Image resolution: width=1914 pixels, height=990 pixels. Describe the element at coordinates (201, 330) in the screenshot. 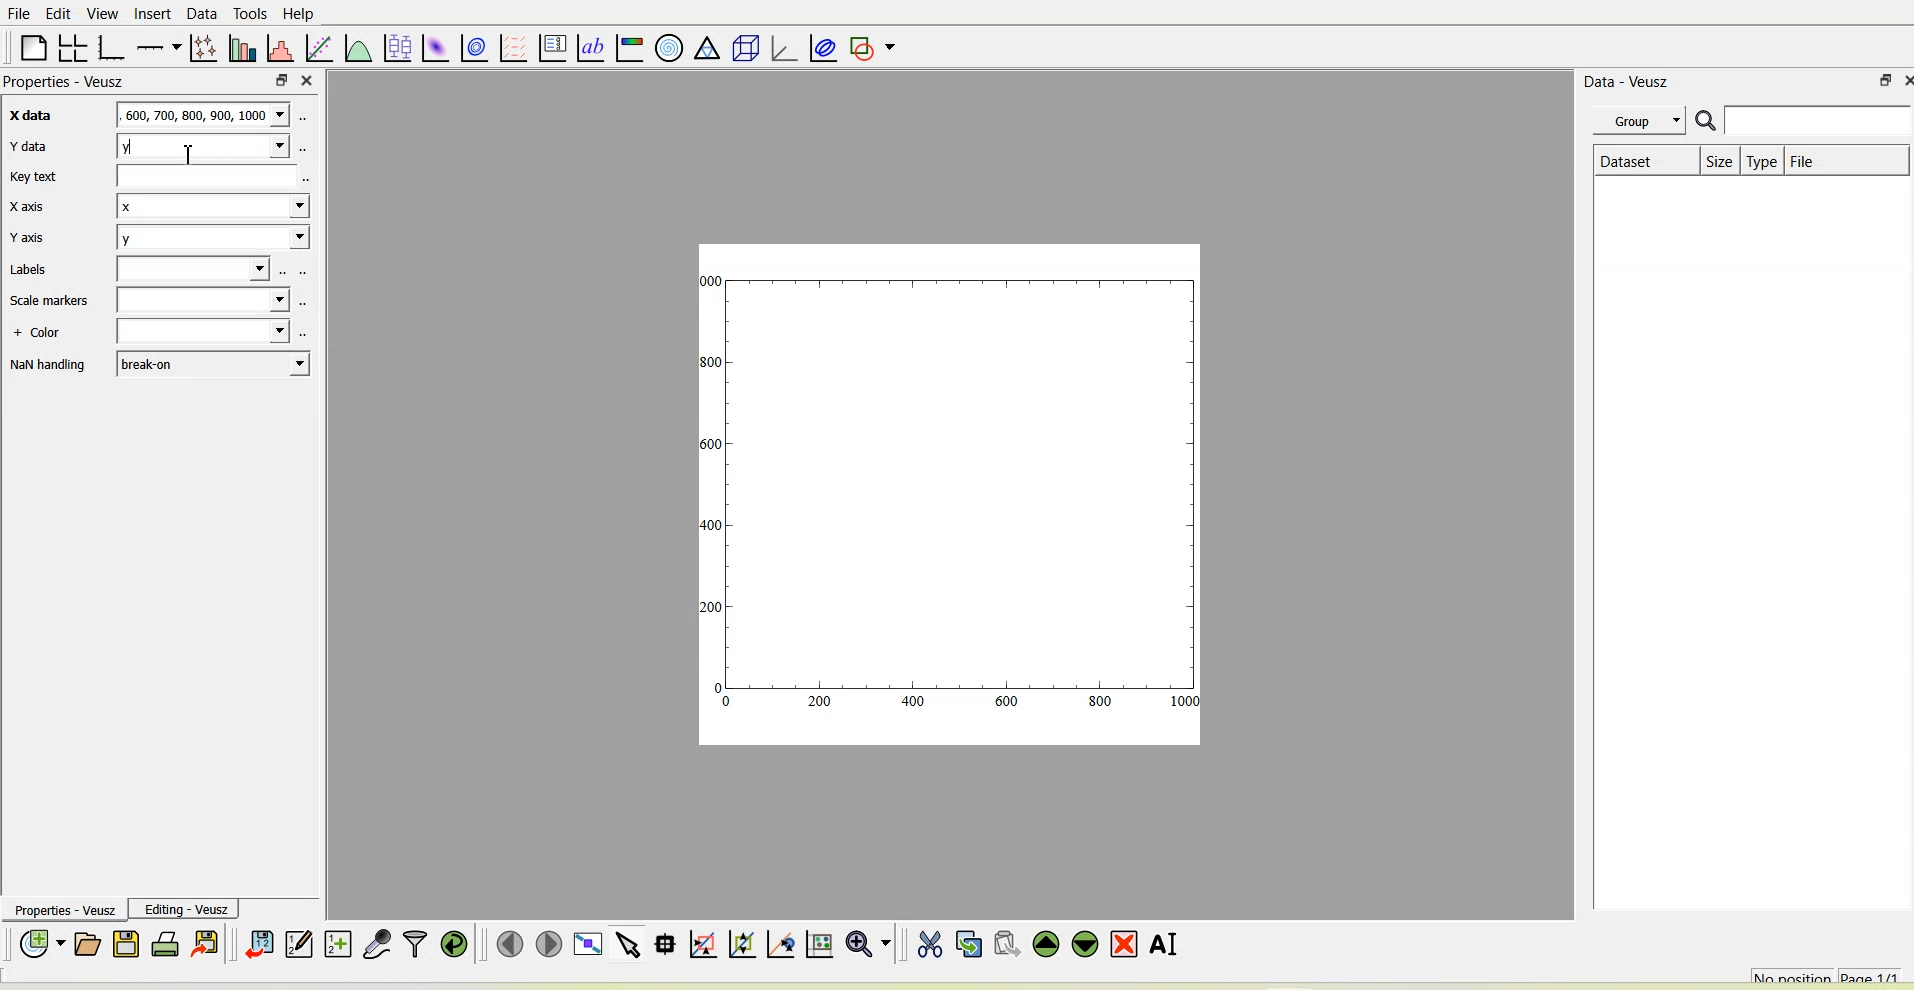

I see `Blank` at that location.